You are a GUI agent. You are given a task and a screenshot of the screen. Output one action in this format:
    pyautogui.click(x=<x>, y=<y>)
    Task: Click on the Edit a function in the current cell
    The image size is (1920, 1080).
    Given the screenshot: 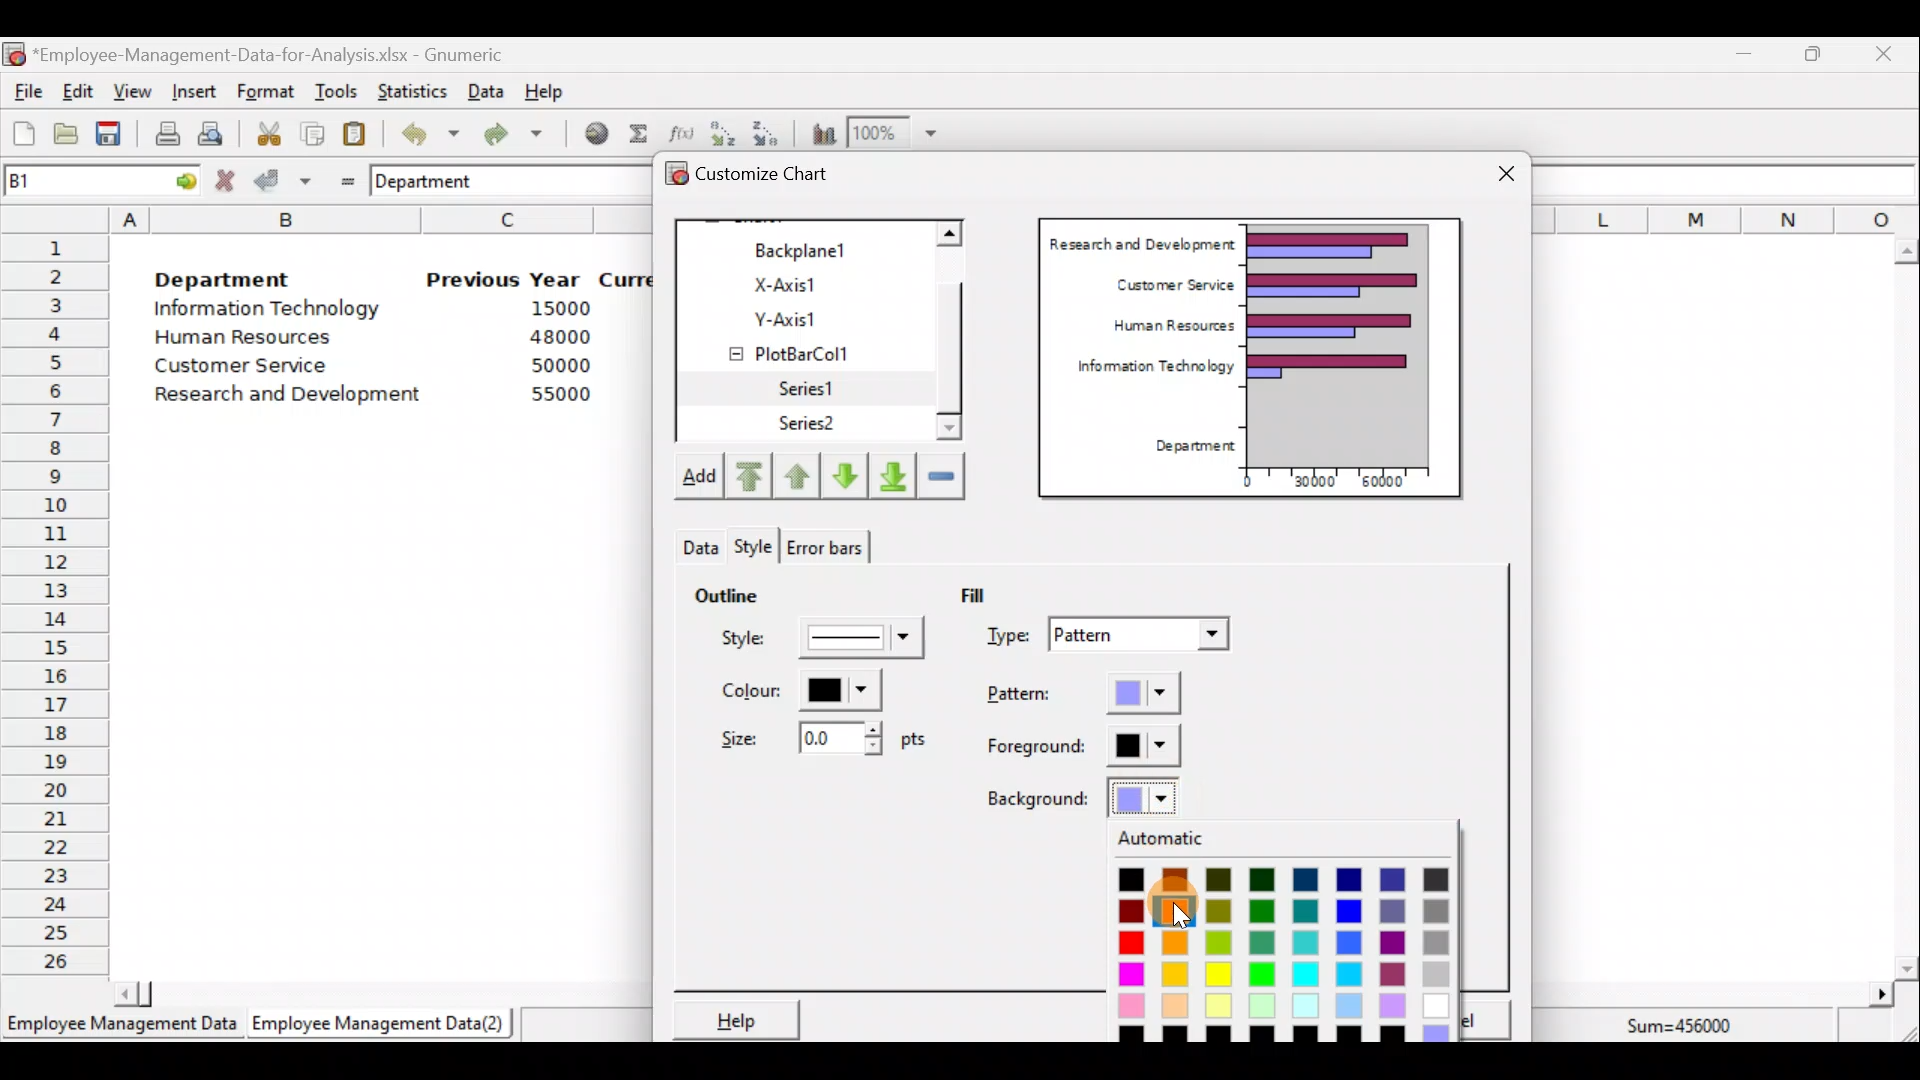 What is the action you would take?
    pyautogui.click(x=680, y=132)
    